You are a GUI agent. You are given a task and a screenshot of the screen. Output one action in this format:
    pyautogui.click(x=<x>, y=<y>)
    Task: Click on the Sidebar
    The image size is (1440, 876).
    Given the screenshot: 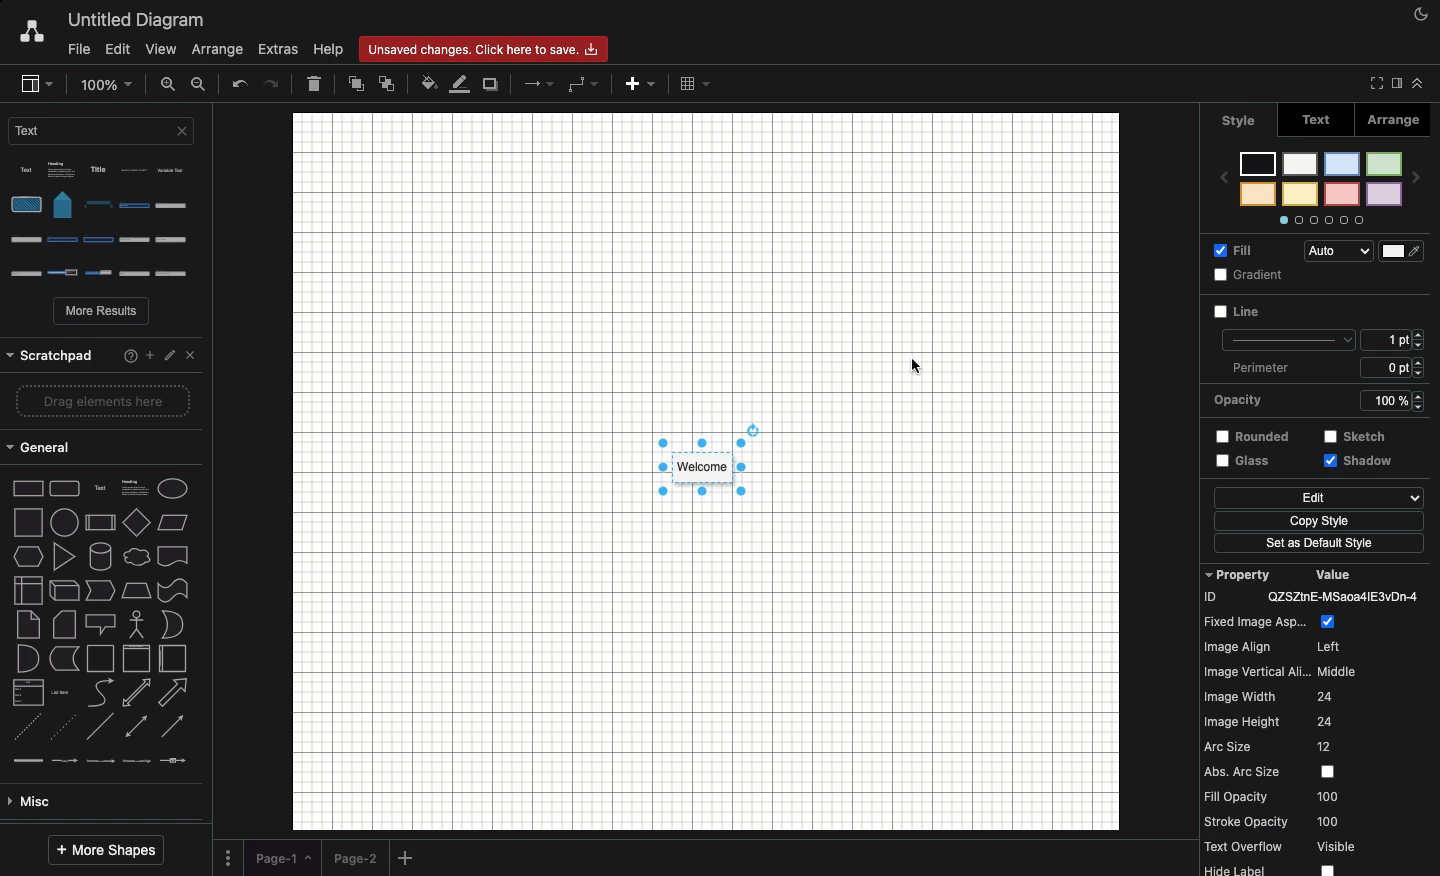 What is the action you would take?
    pyautogui.click(x=35, y=84)
    